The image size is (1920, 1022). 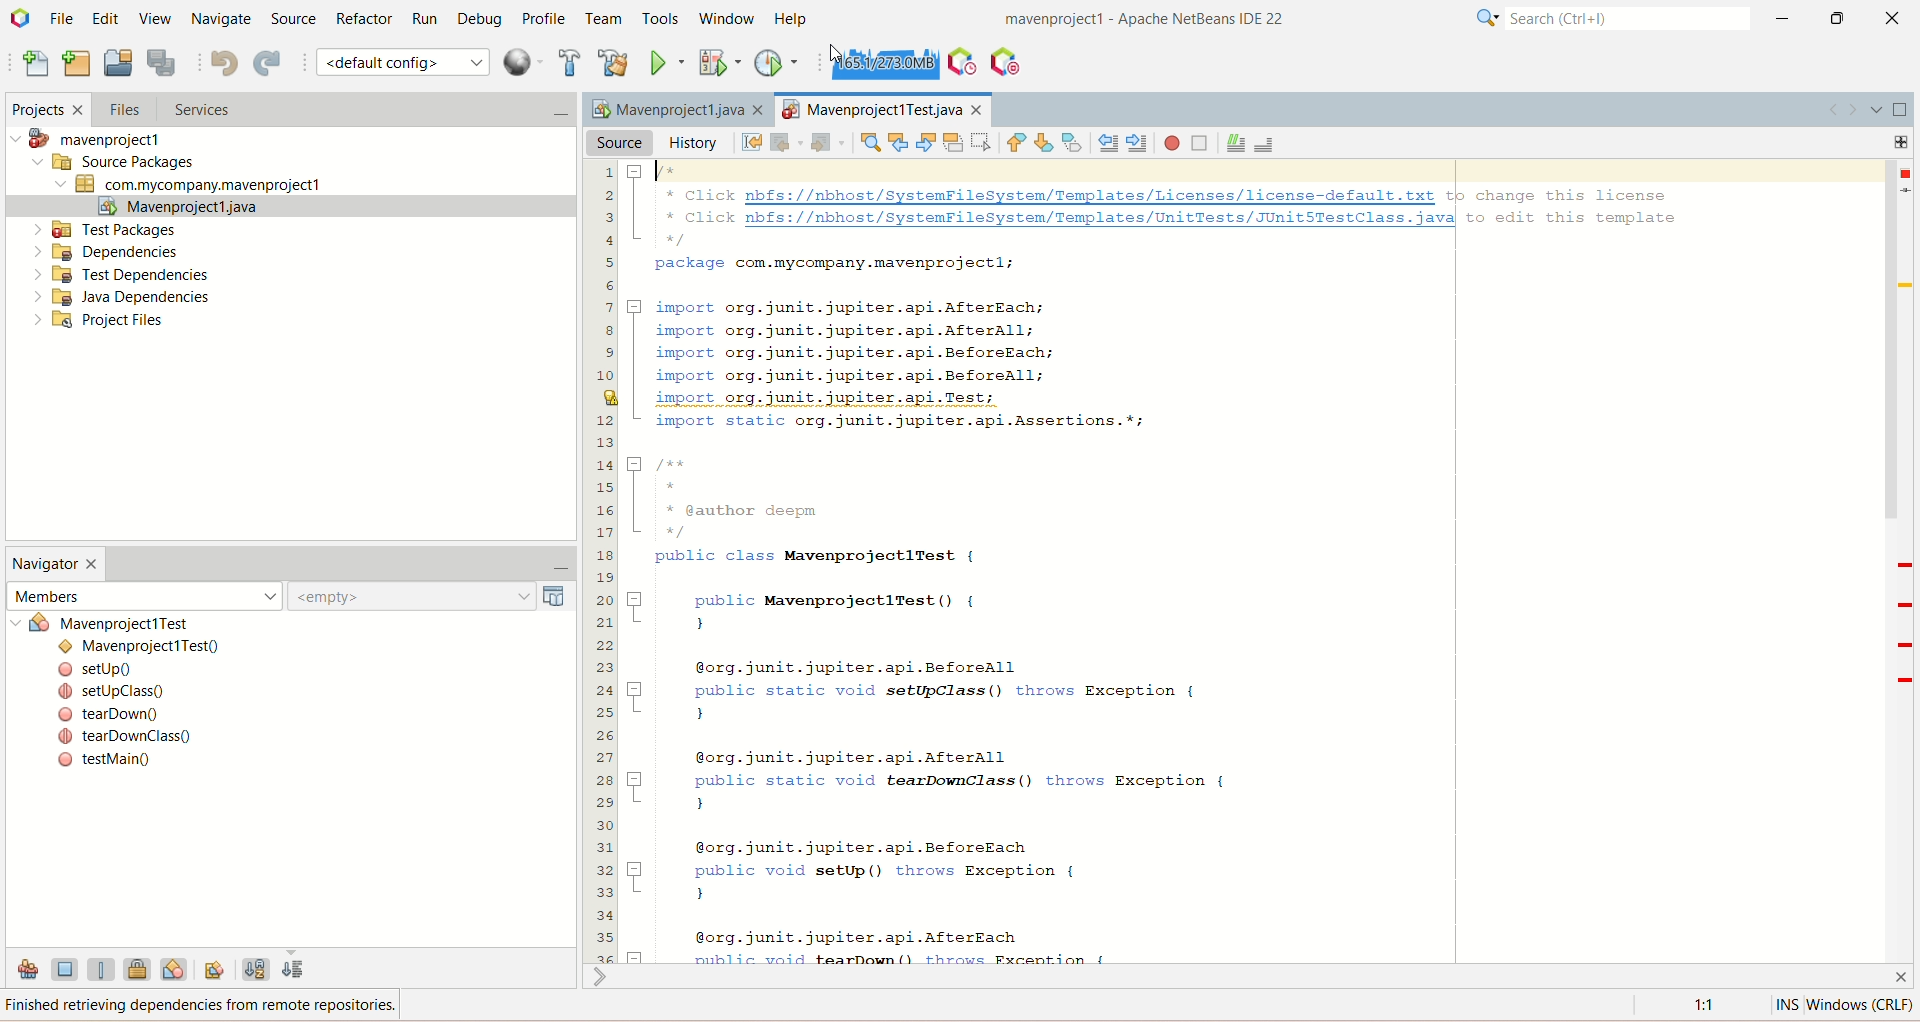 I want to click on com.mycompany.mavenproject1, so click(x=191, y=185).